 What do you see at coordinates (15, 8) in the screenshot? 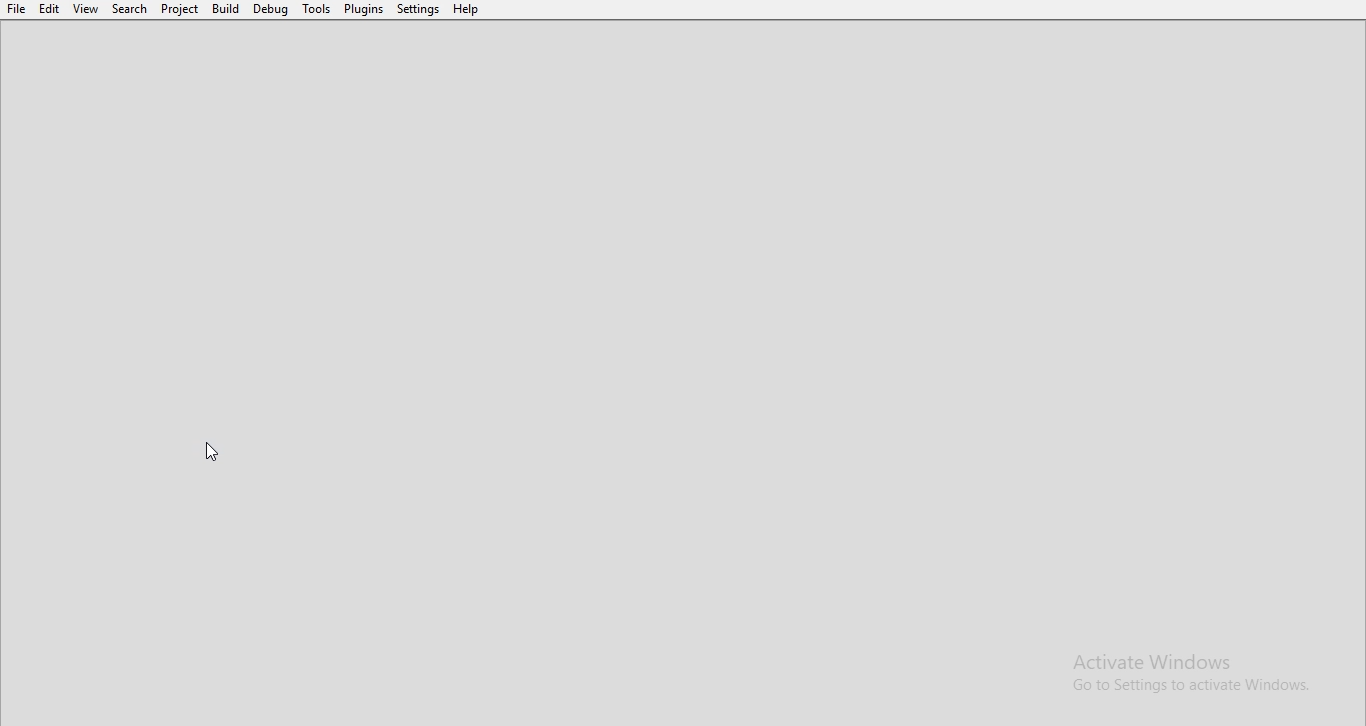
I see `File` at bounding box center [15, 8].